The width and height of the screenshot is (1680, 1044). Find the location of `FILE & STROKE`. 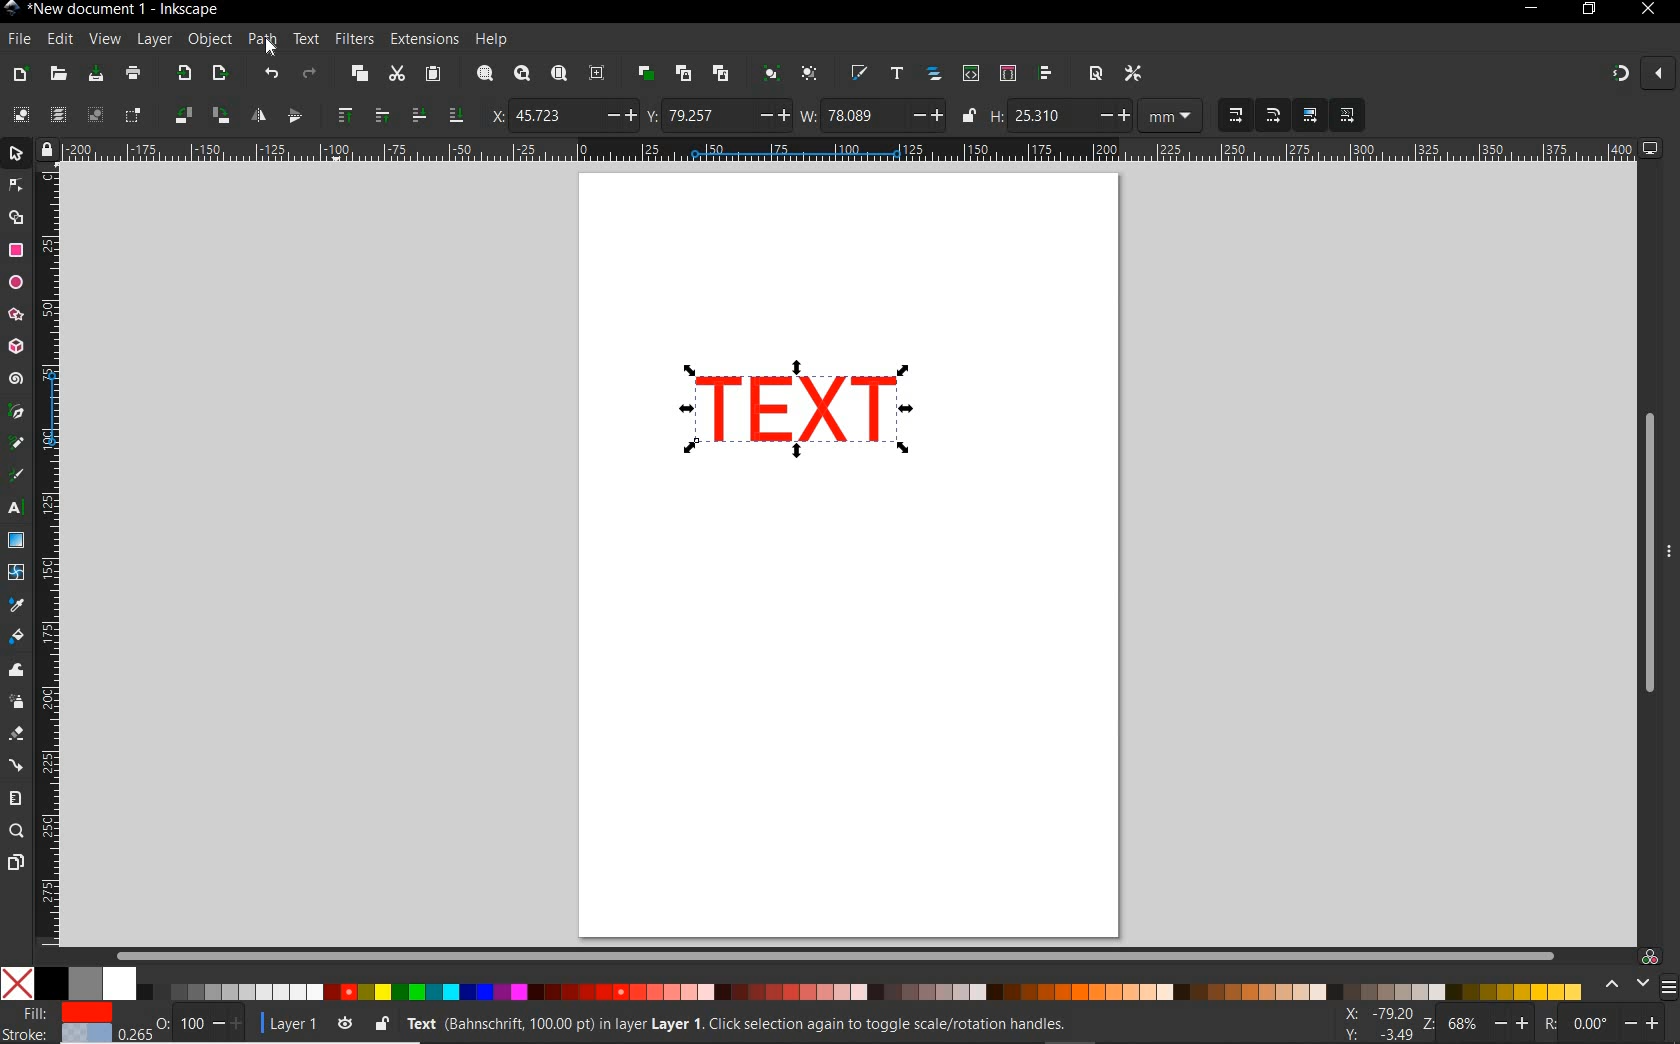

FILE & STROKE is located at coordinates (57, 1023).